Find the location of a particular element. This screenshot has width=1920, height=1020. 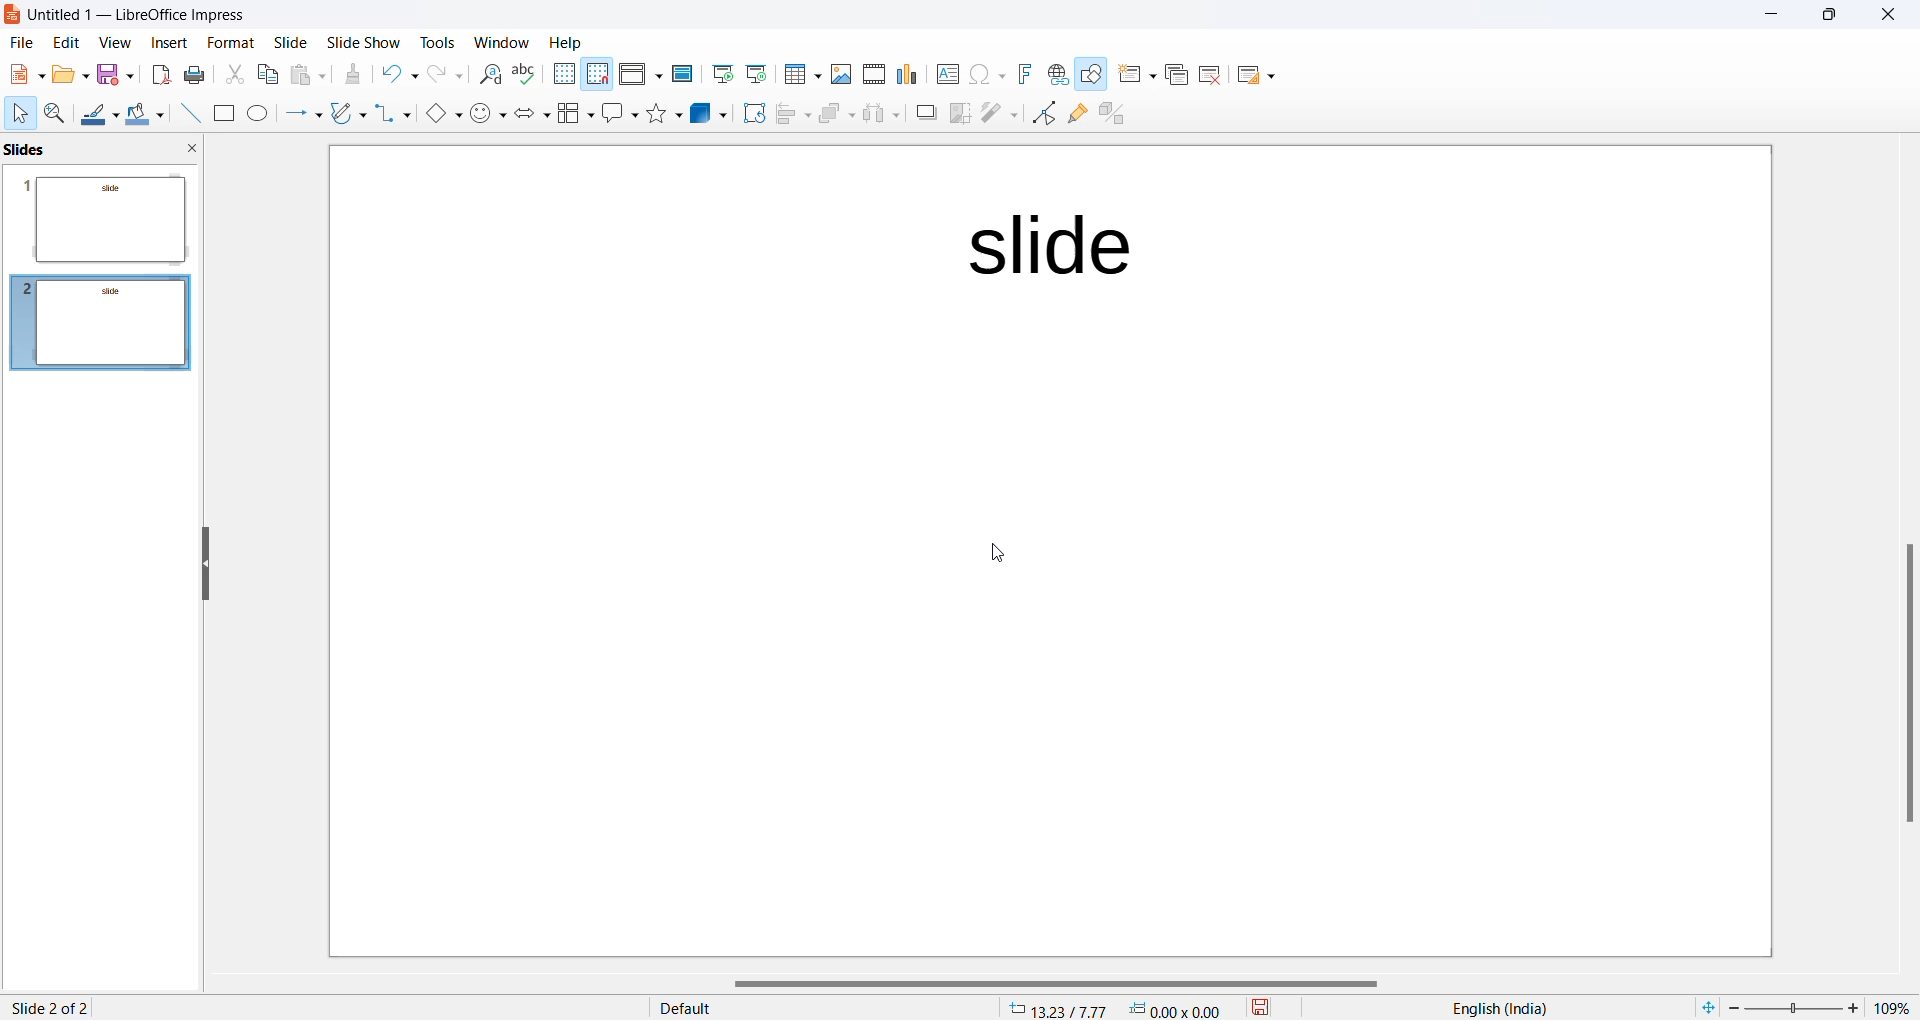

Rotate is located at coordinates (749, 115).